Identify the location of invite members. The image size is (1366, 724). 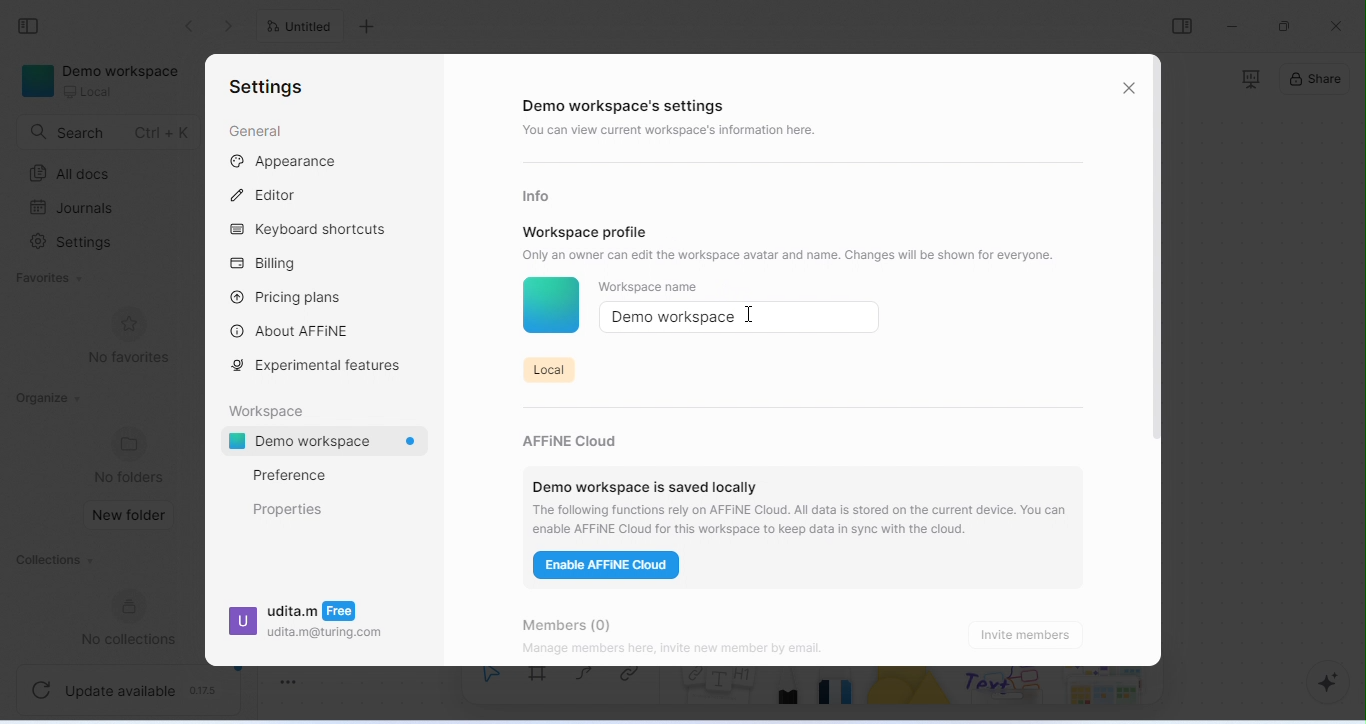
(1030, 634).